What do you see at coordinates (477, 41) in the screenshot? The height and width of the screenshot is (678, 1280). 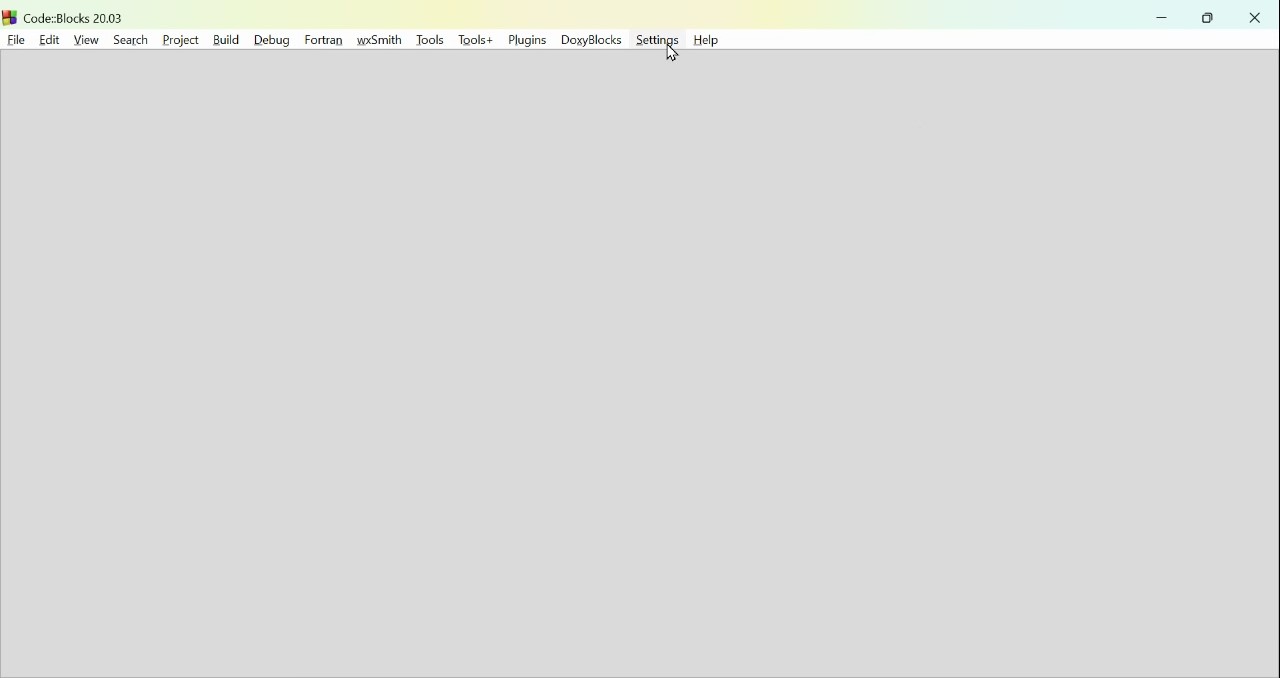 I see `Tools+` at bounding box center [477, 41].